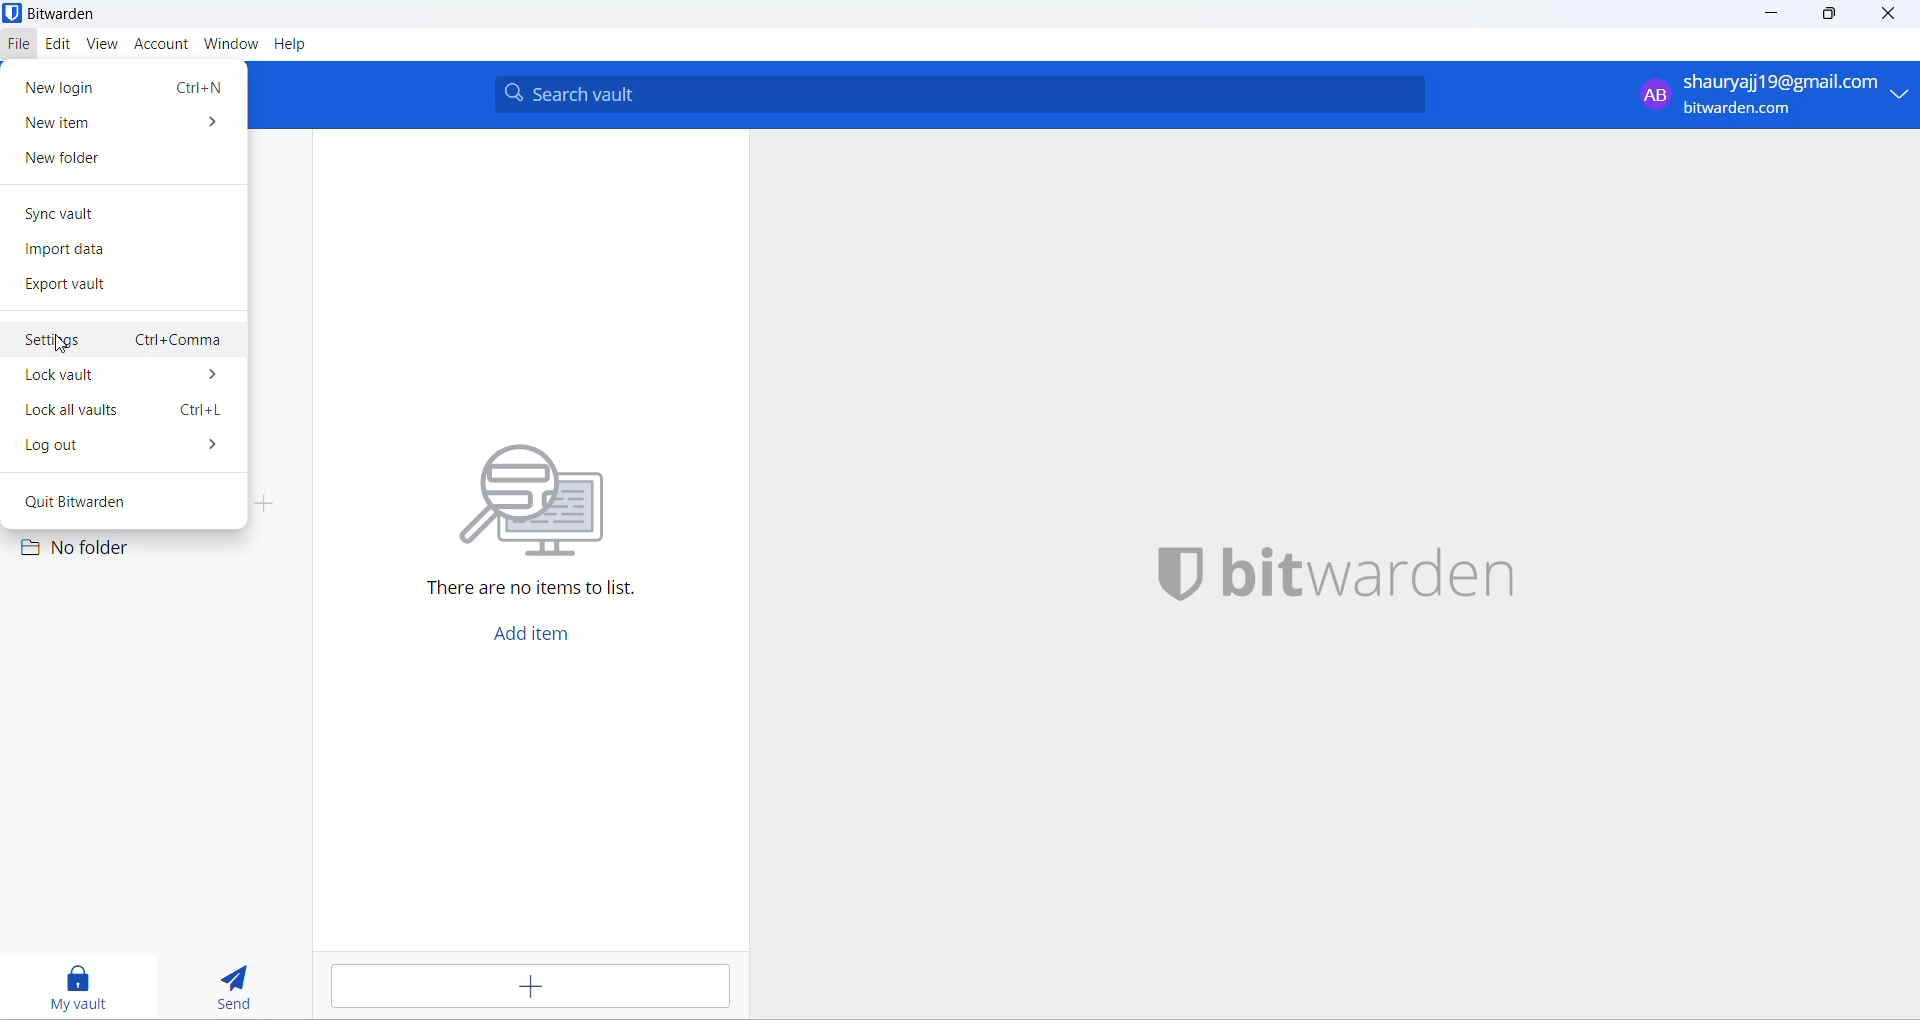  What do you see at coordinates (117, 447) in the screenshot?
I see `log out` at bounding box center [117, 447].